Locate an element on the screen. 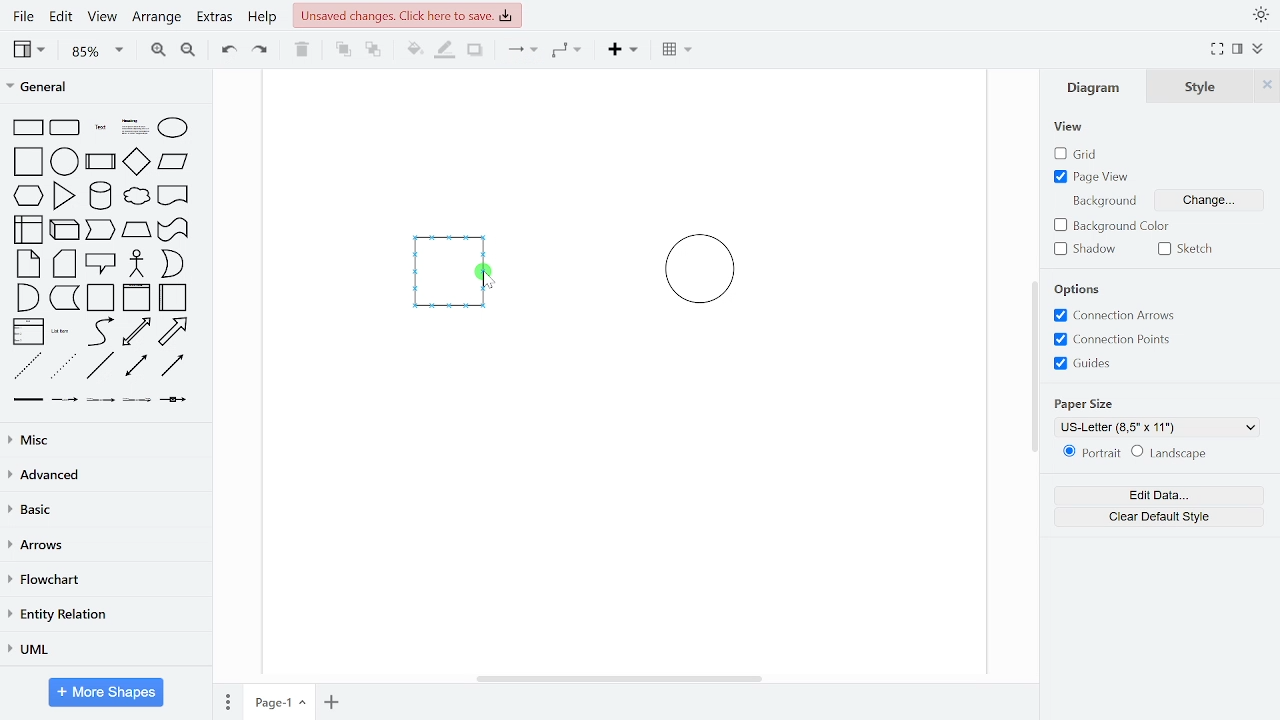 The image size is (1280, 720). view is located at coordinates (32, 49).